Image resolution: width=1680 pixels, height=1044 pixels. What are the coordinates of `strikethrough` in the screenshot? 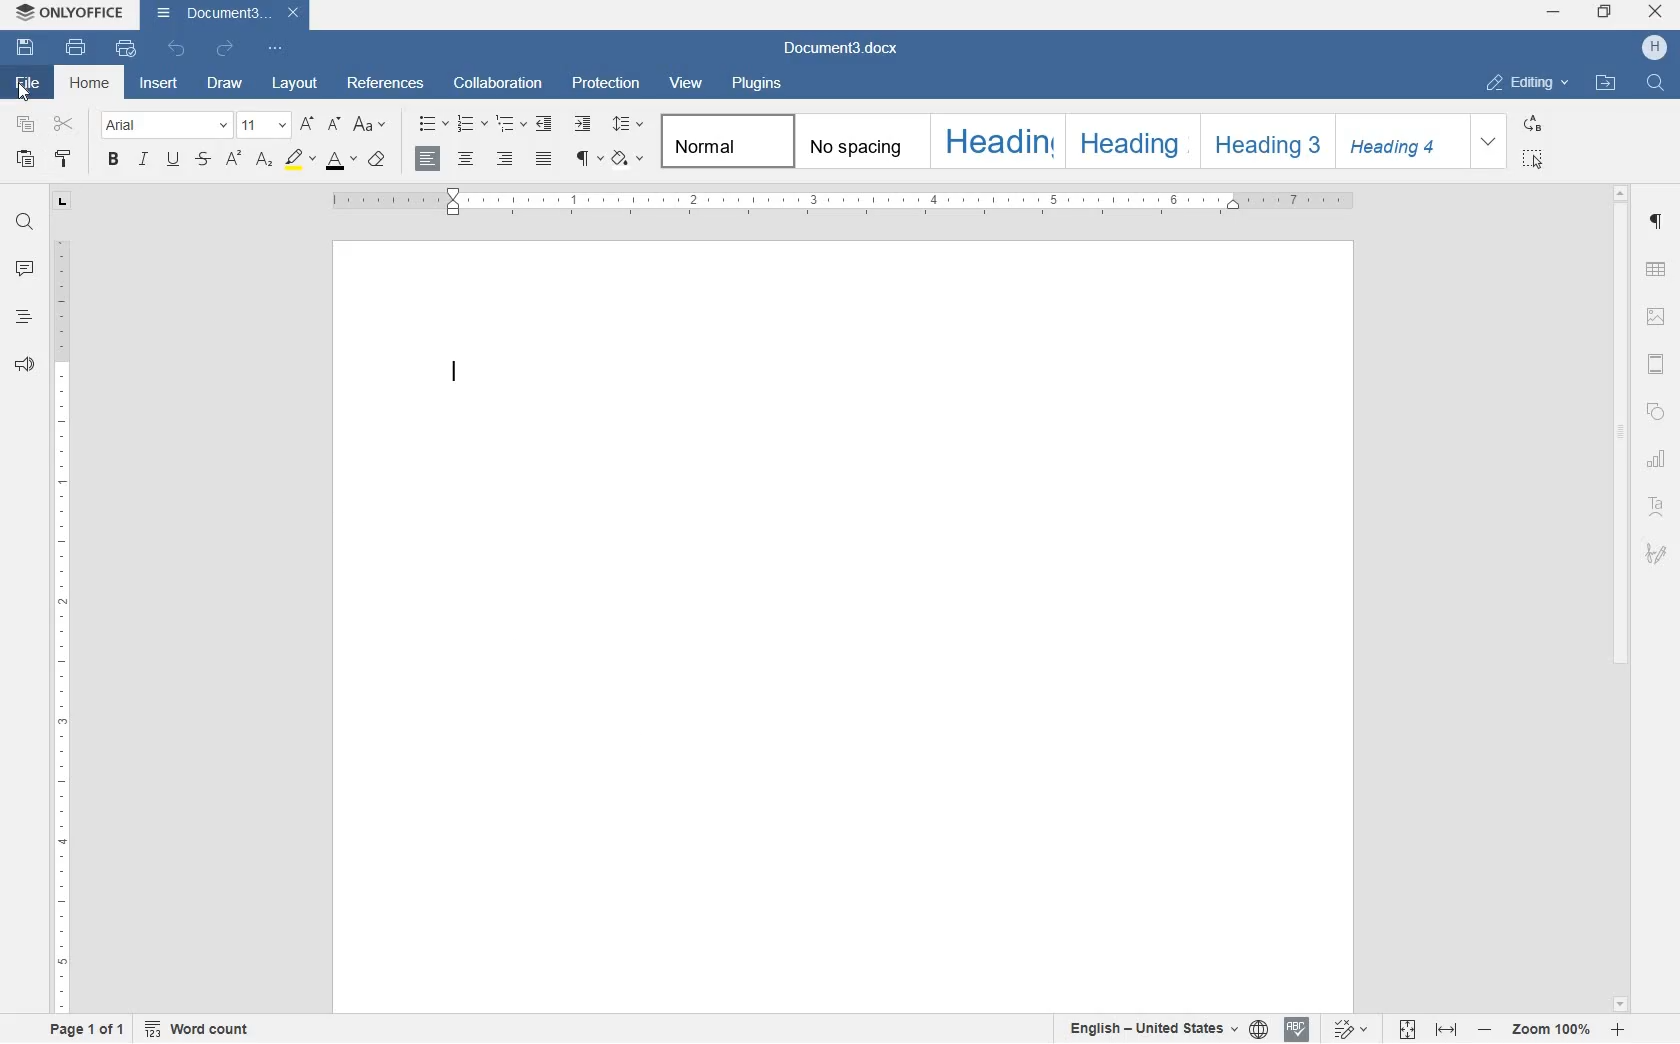 It's located at (203, 160).